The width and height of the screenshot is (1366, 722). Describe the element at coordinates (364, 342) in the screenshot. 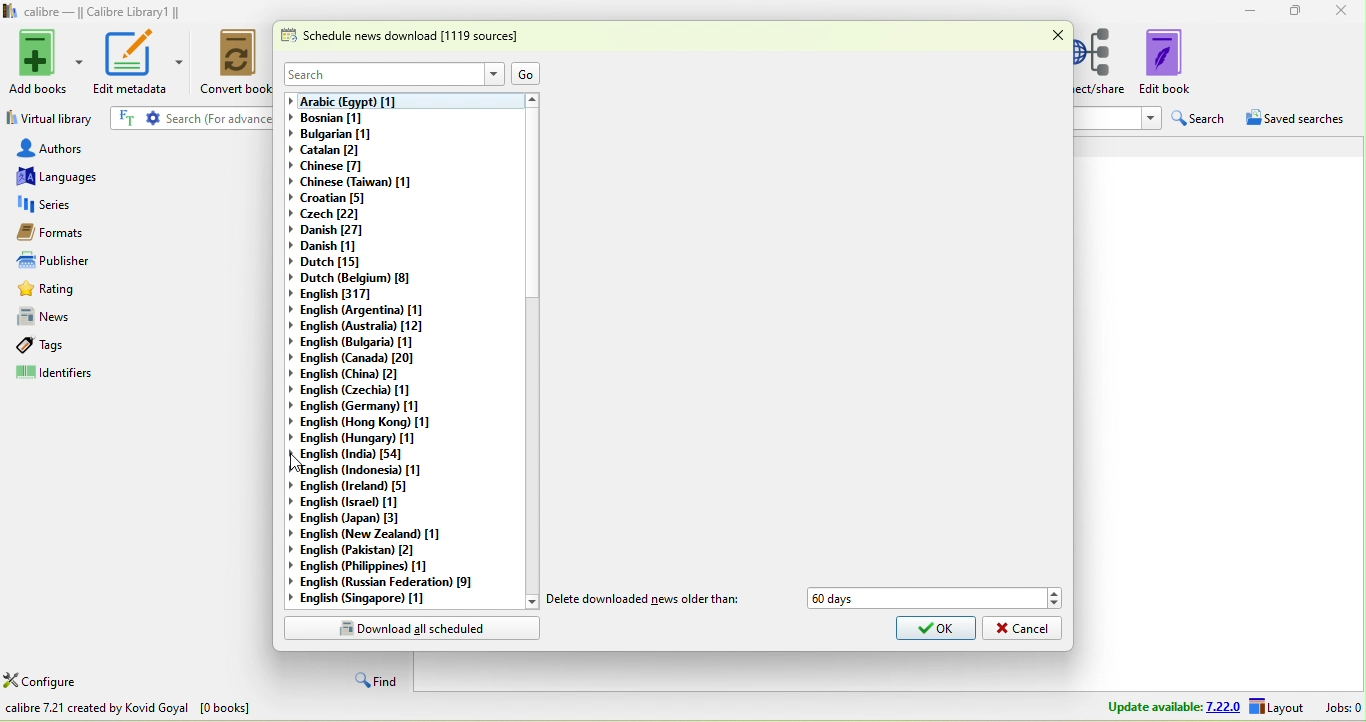

I see `english (bulgaria)[1]` at that location.